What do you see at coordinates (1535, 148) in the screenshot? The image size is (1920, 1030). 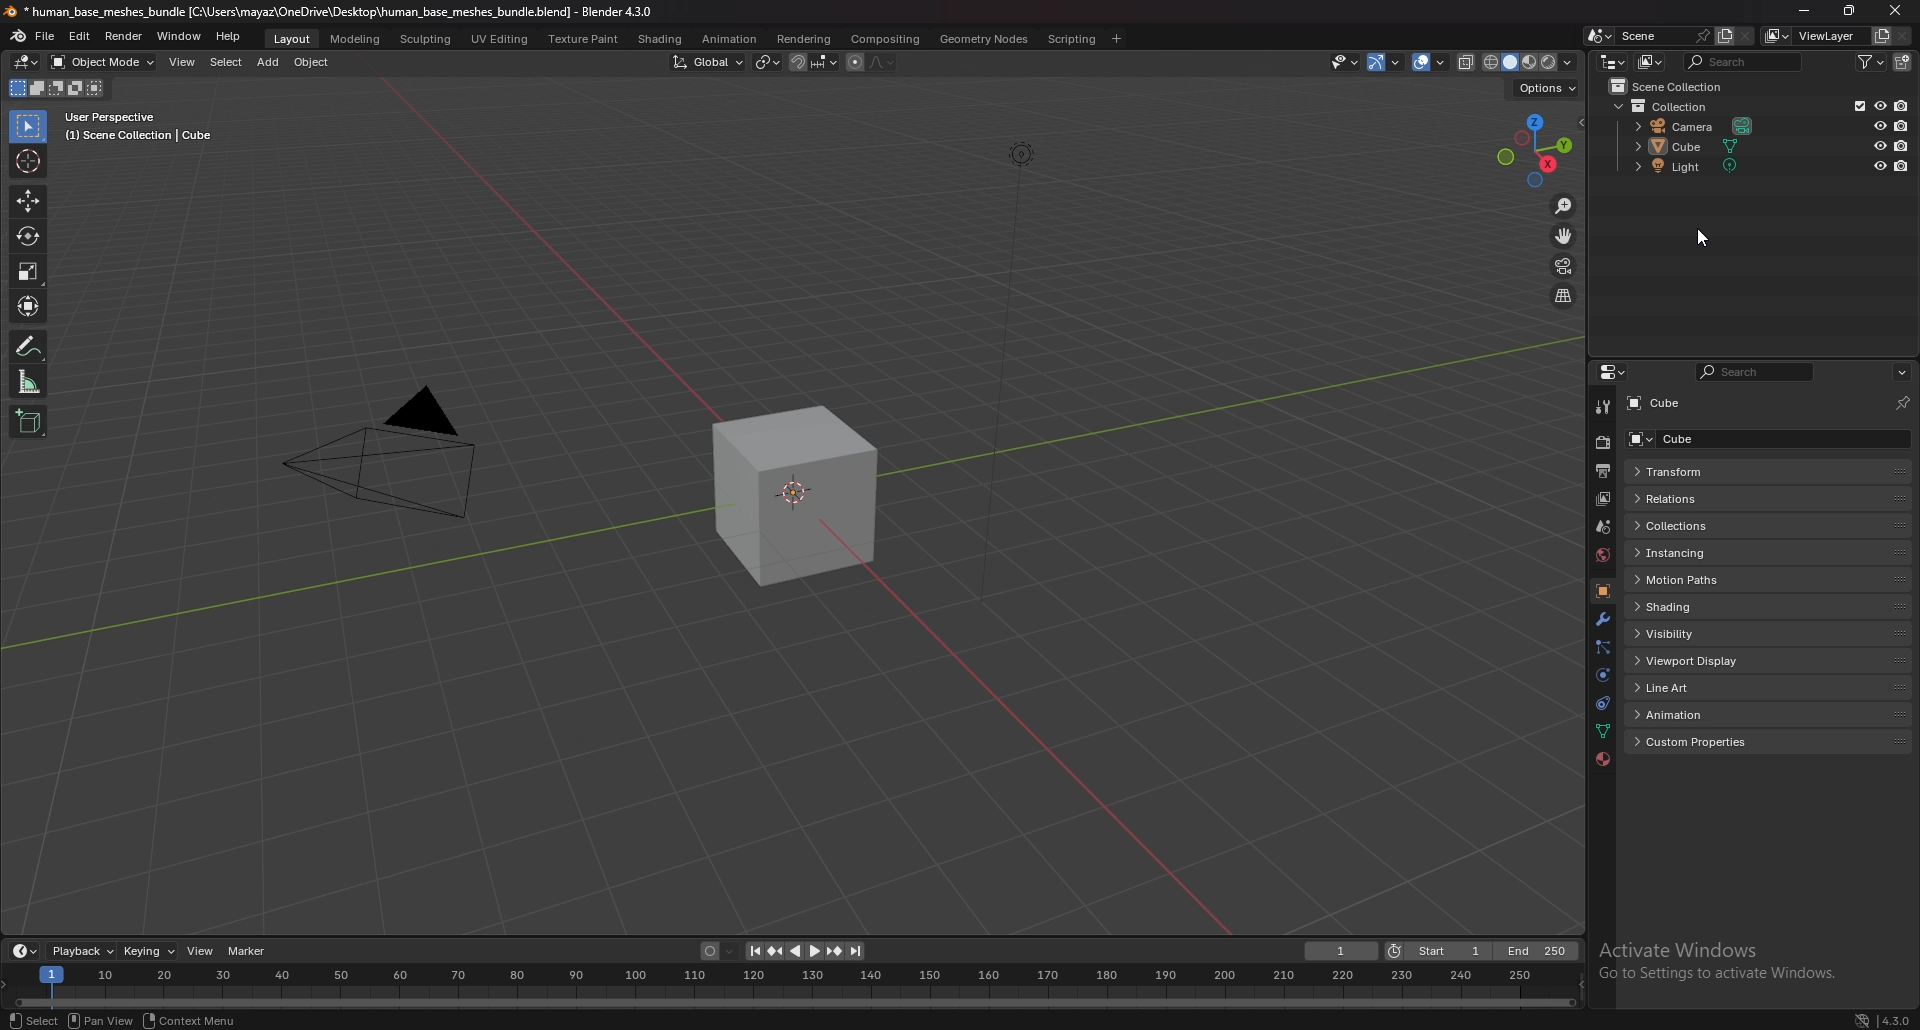 I see `use a preset viewport` at bounding box center [1535, 148].